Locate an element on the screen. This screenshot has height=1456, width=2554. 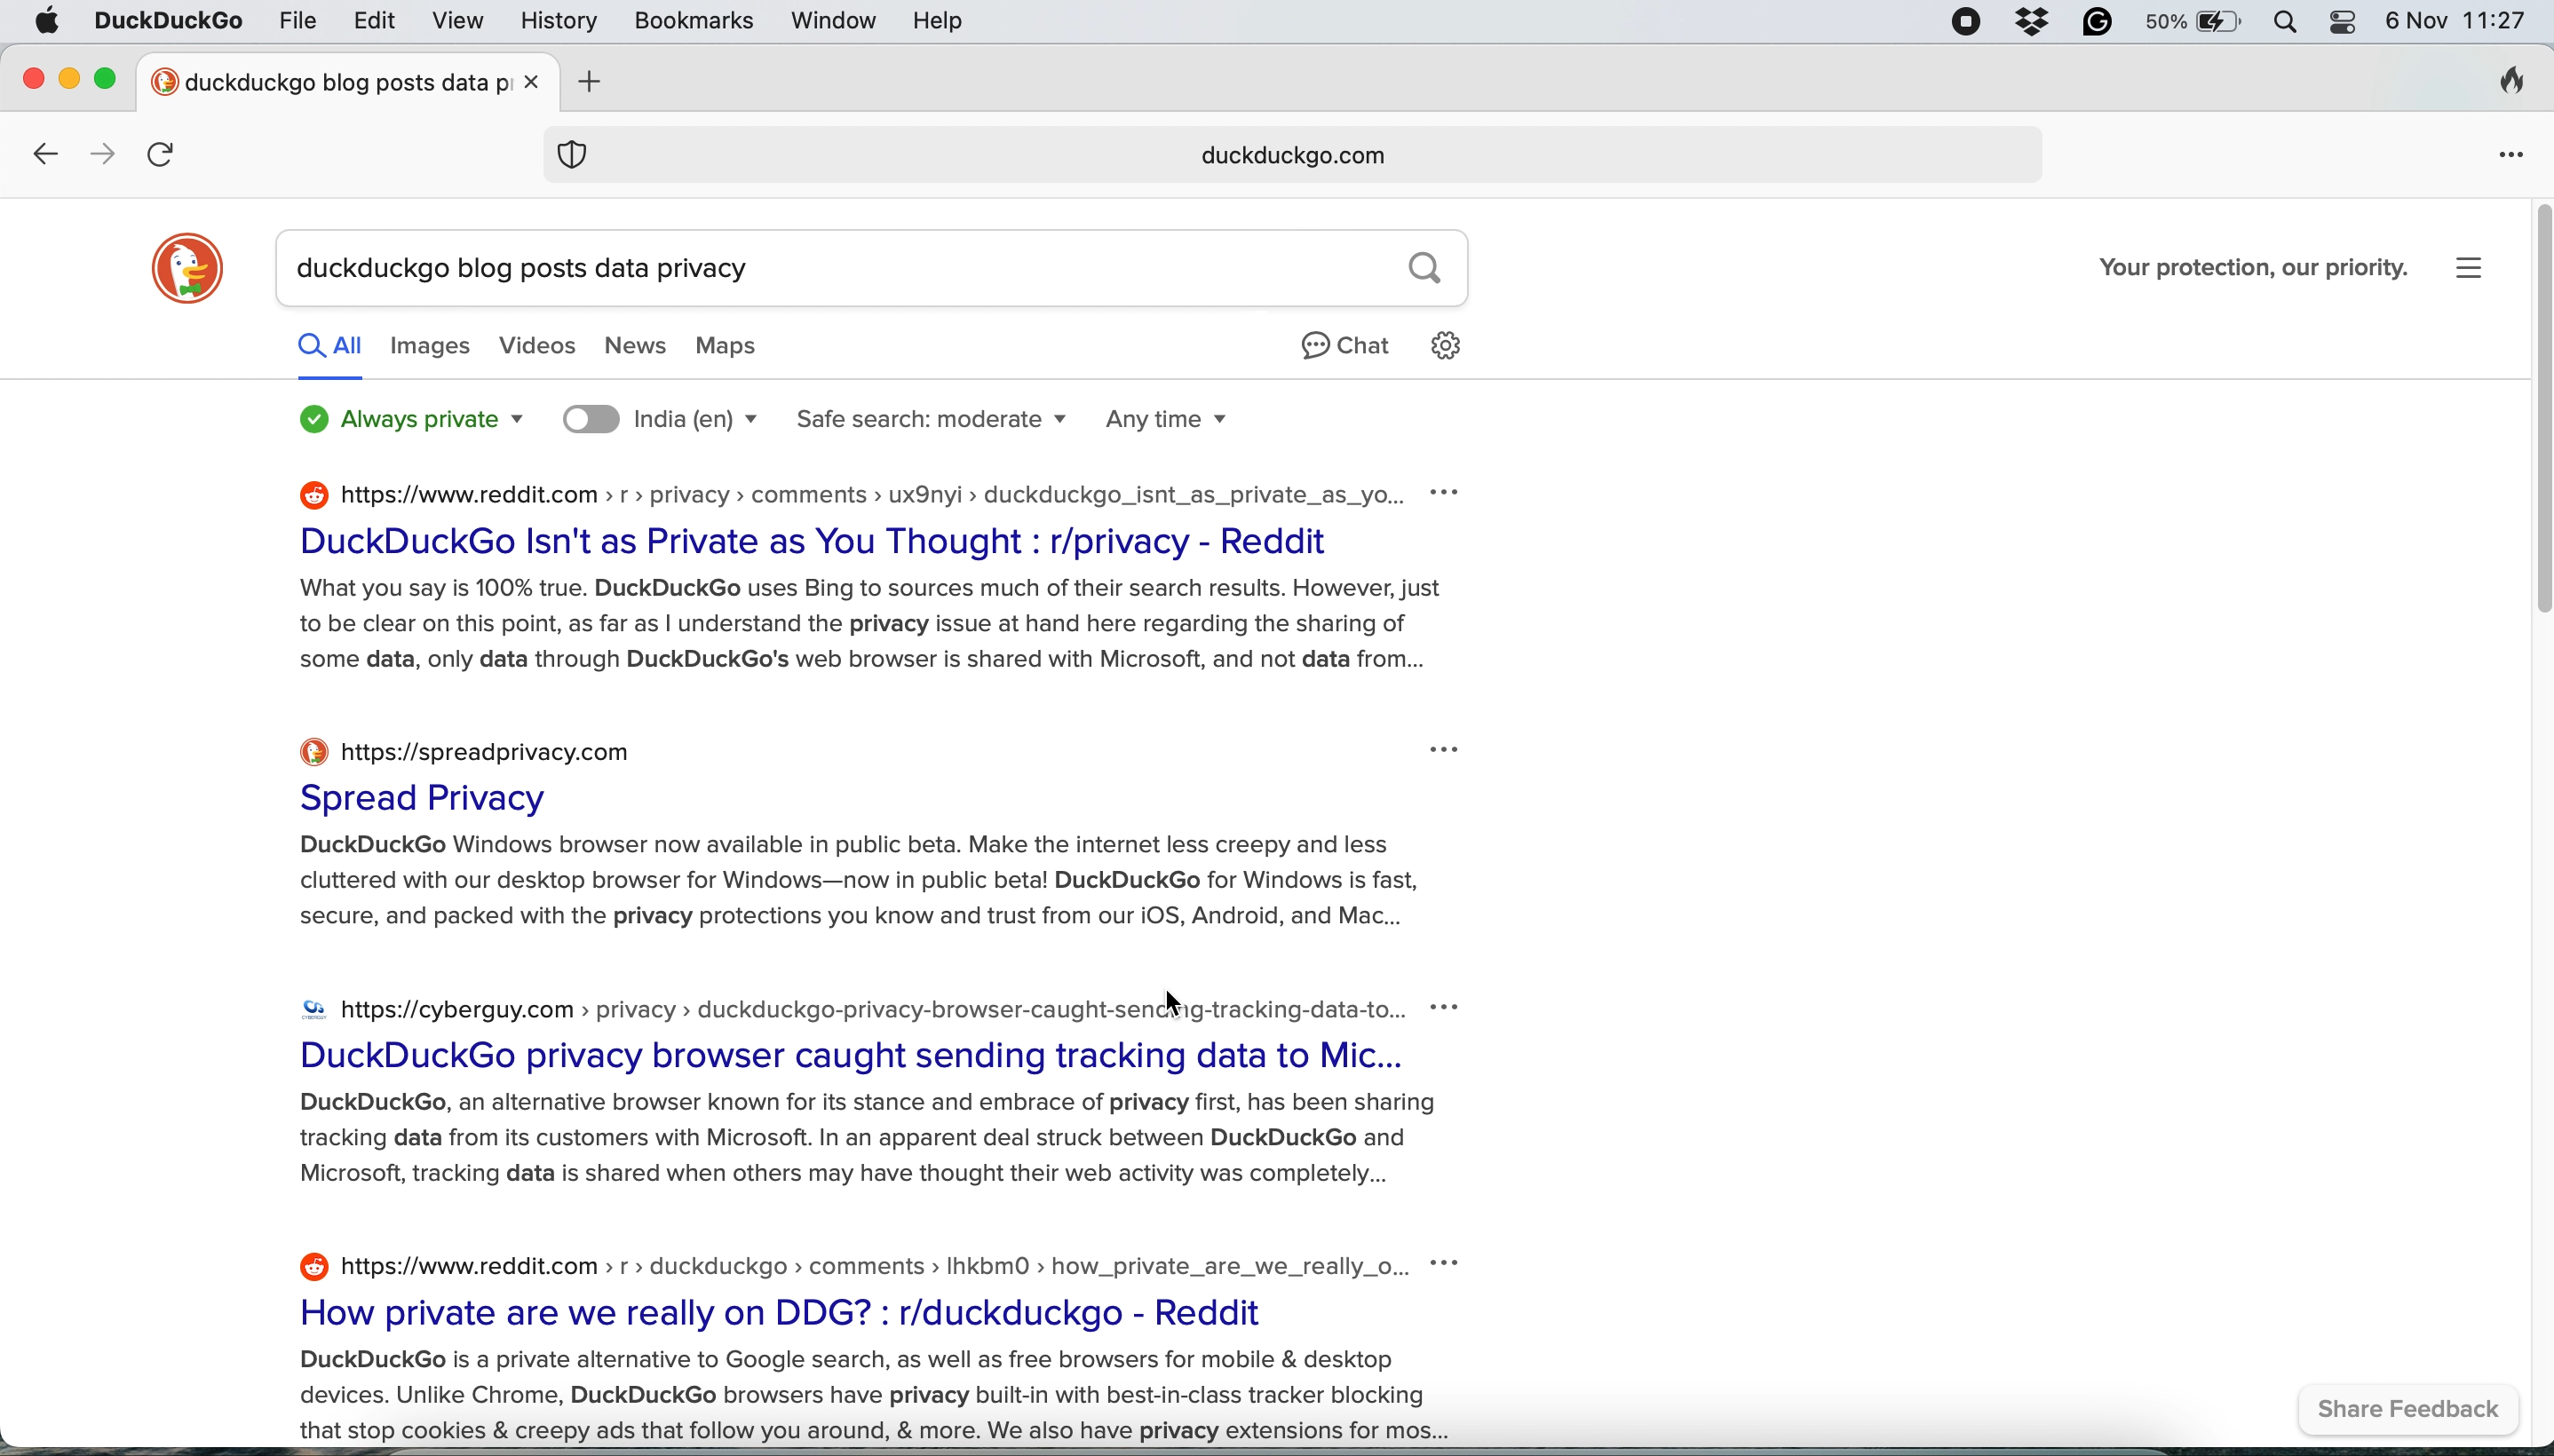
How private are we really on DDG? : r/duckduckgo - Reddit is located at coordinates (807, 1315).